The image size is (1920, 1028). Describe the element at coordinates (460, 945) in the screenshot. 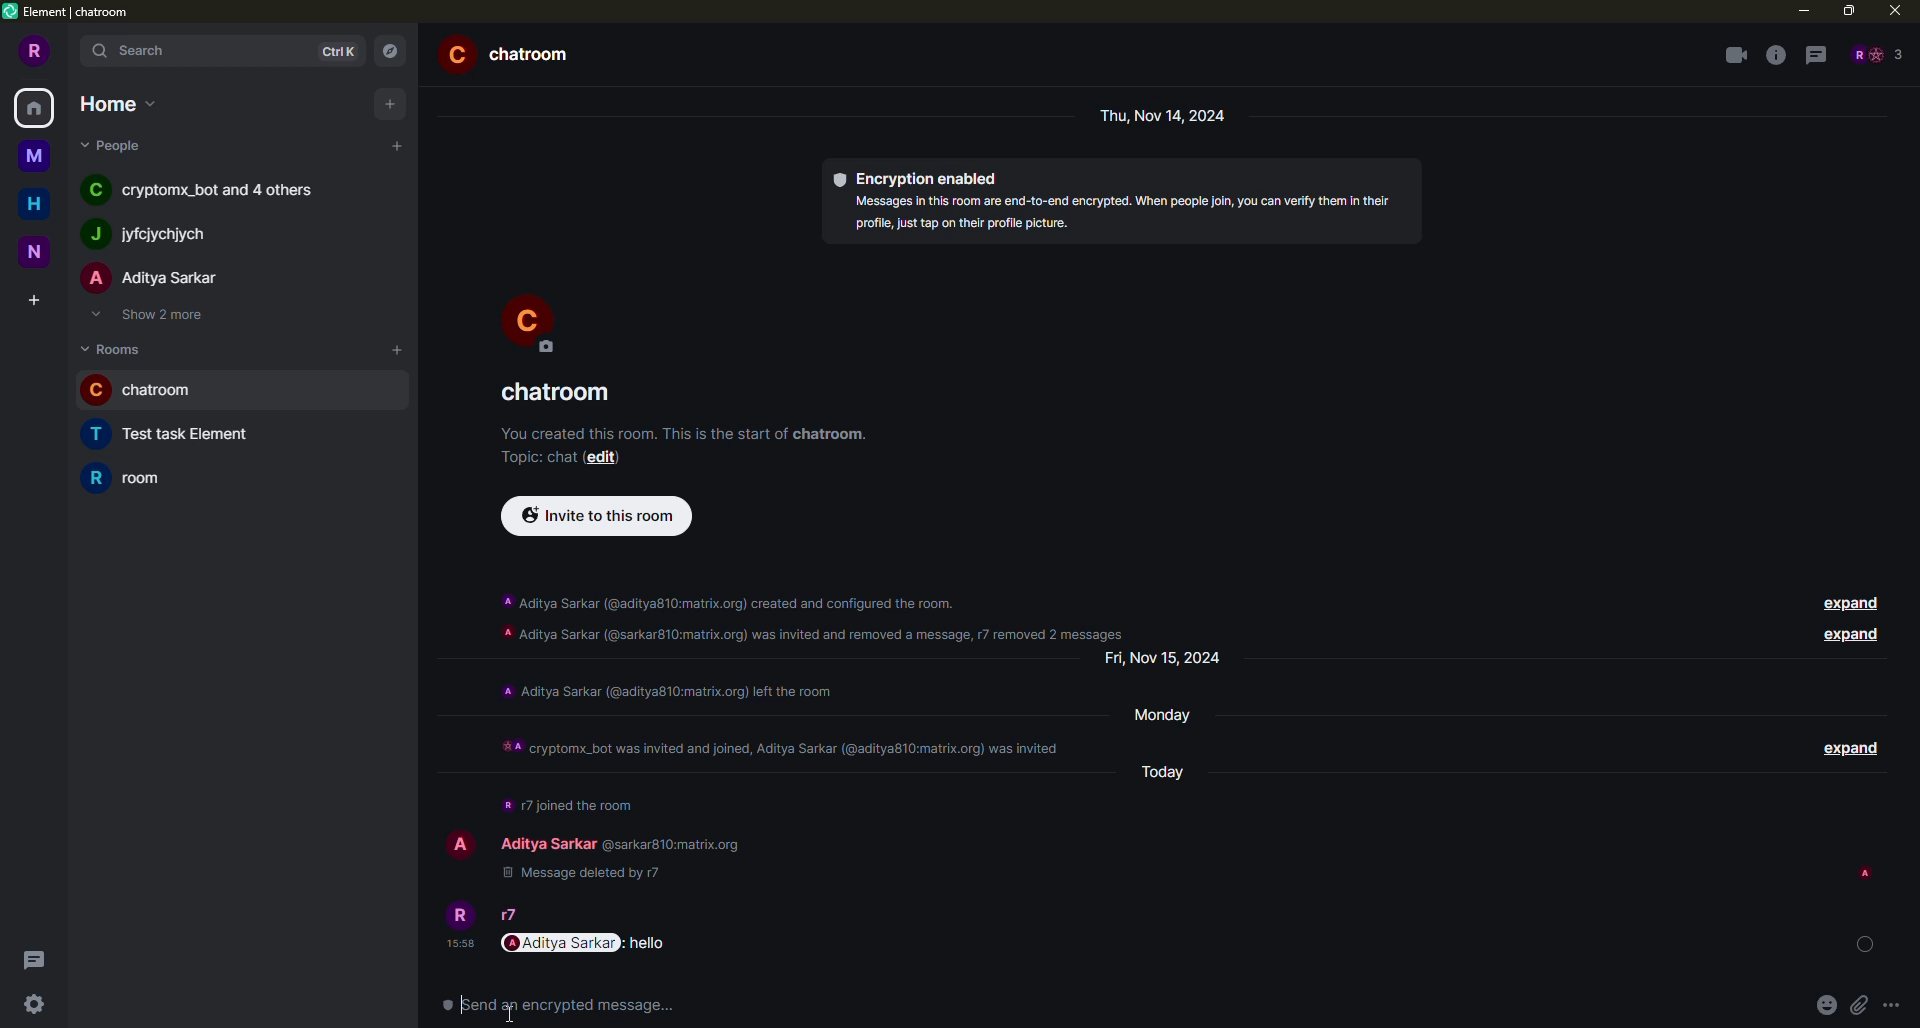

I see `time` at that location.